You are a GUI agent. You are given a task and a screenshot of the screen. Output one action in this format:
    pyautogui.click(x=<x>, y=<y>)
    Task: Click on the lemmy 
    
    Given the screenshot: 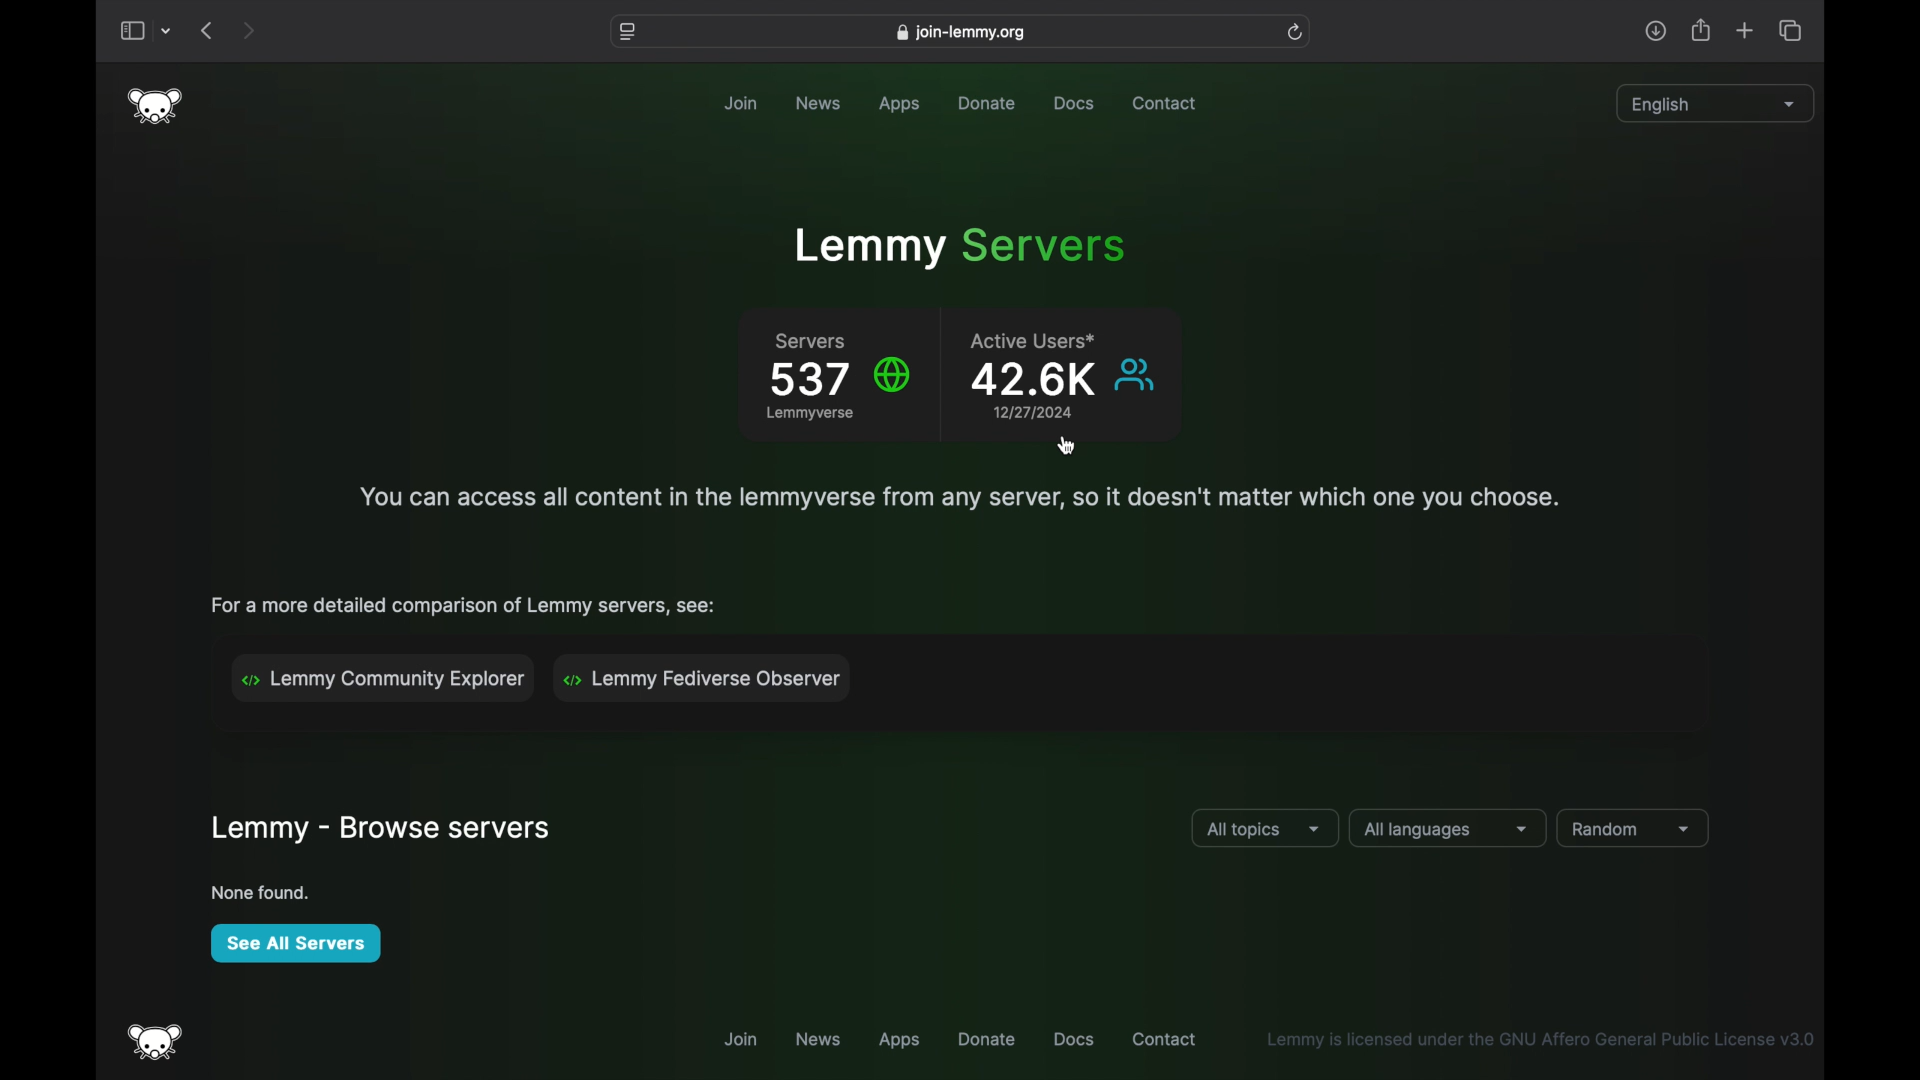 What is the action you would take?
    pyautogui.click(x=155, y=106)
    